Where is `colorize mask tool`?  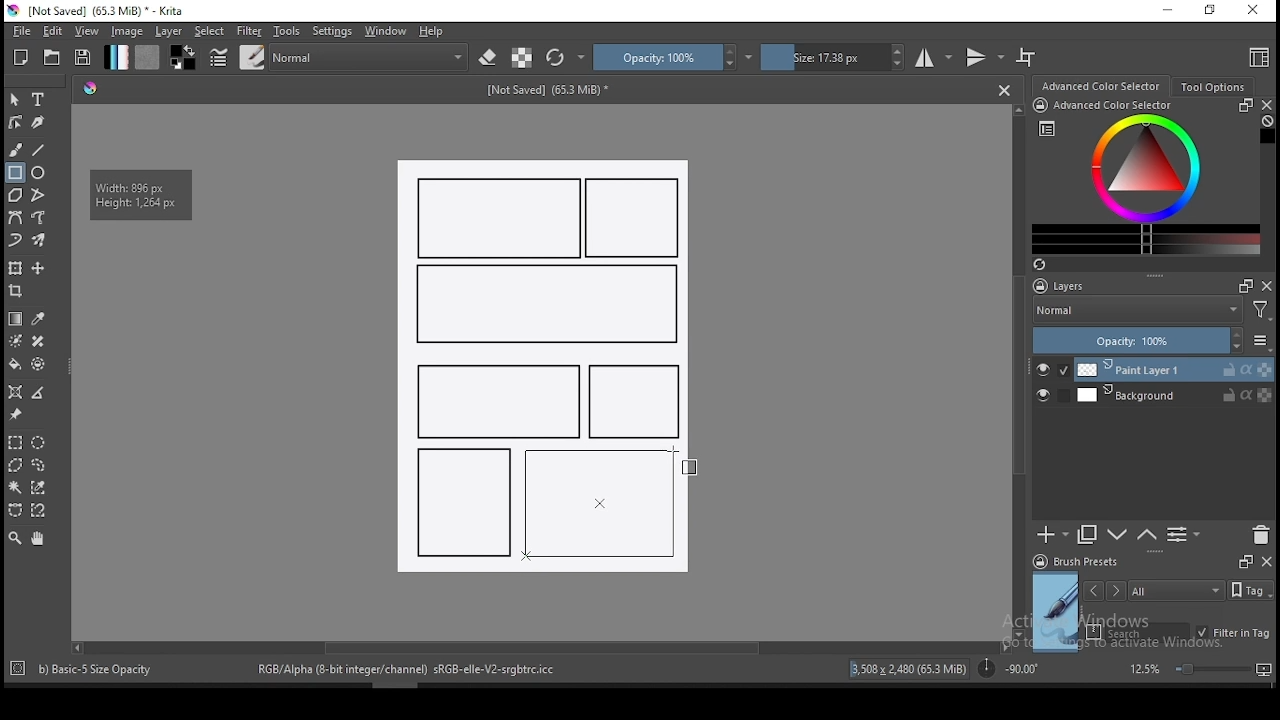 colorize mask tool is located at coordinates (17, 341).